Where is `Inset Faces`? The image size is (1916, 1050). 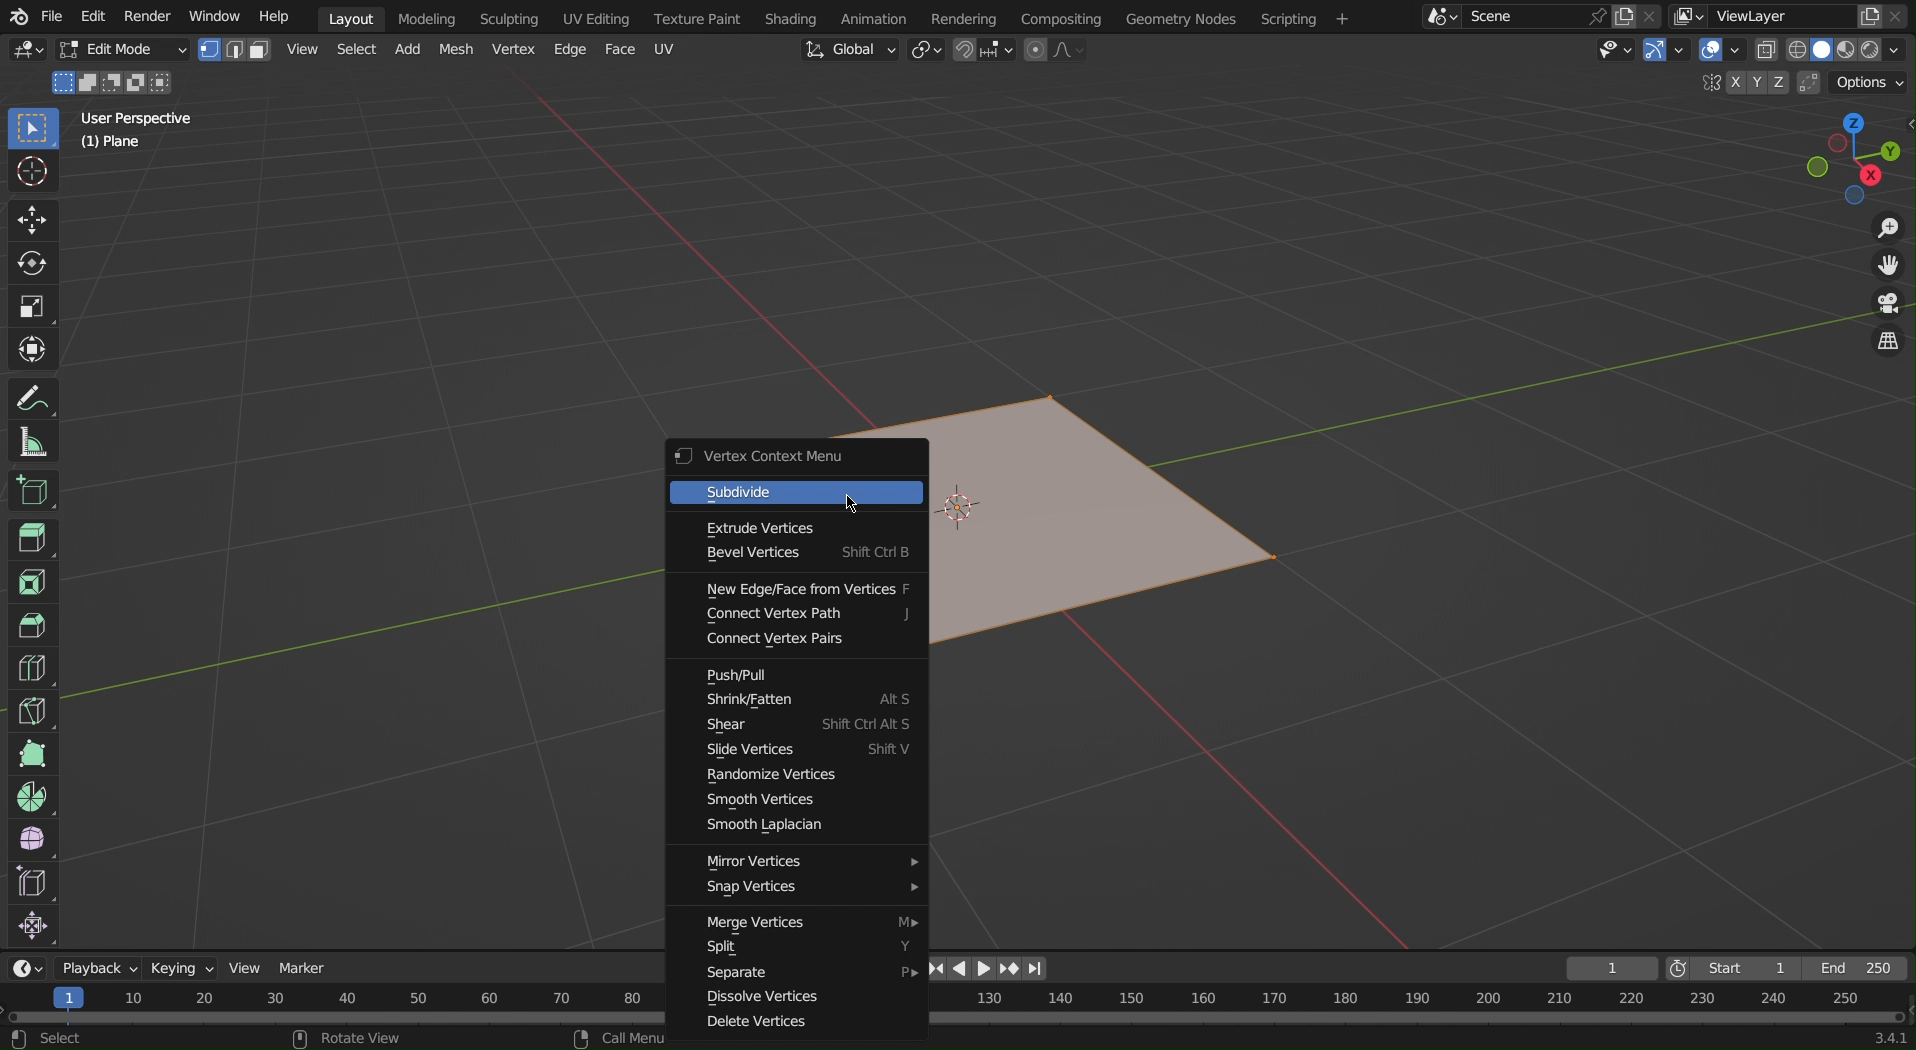 Inset Faces is located at coordinates (32, 583).